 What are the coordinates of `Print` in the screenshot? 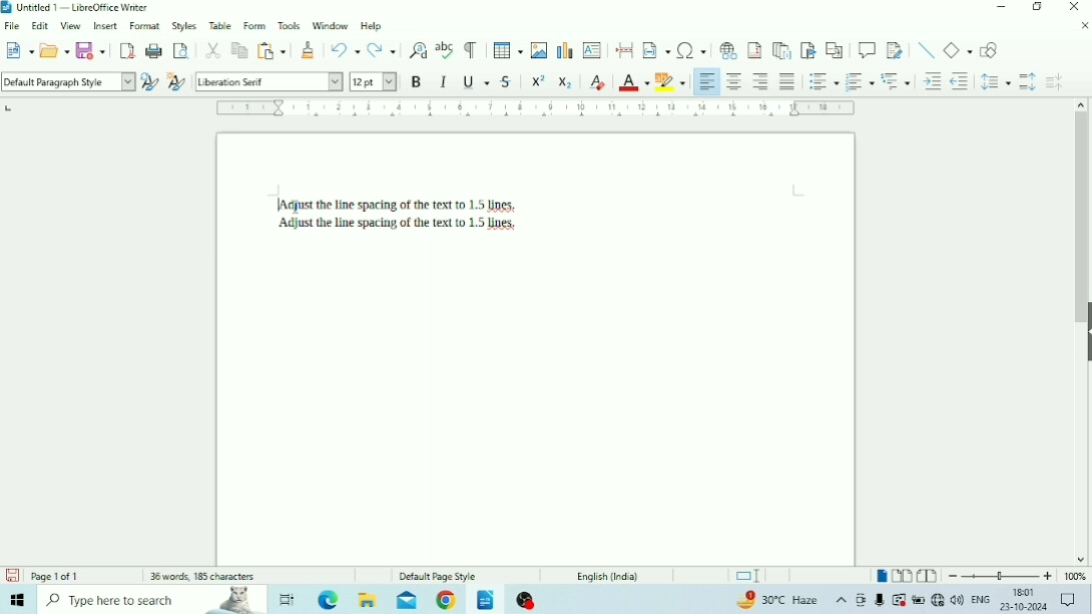 It's located at (154, 49).